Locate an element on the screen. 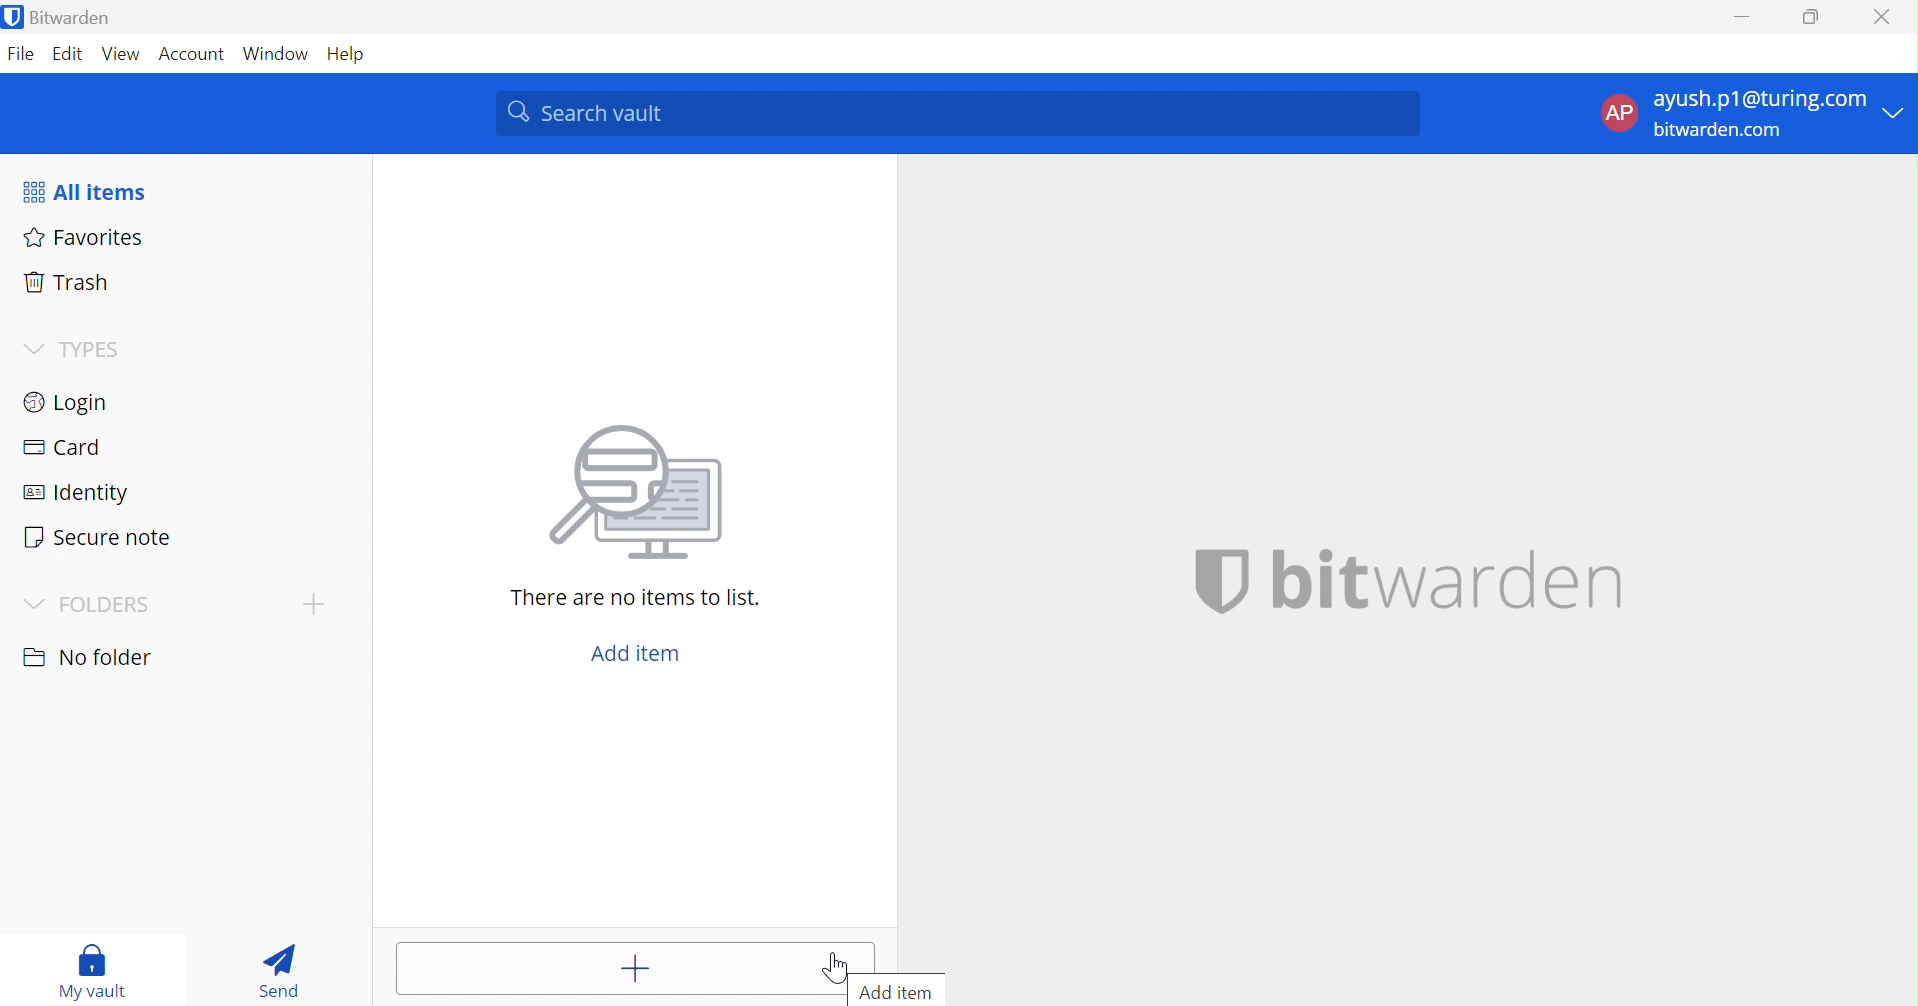  Trash is located at coordinates (65, 285).